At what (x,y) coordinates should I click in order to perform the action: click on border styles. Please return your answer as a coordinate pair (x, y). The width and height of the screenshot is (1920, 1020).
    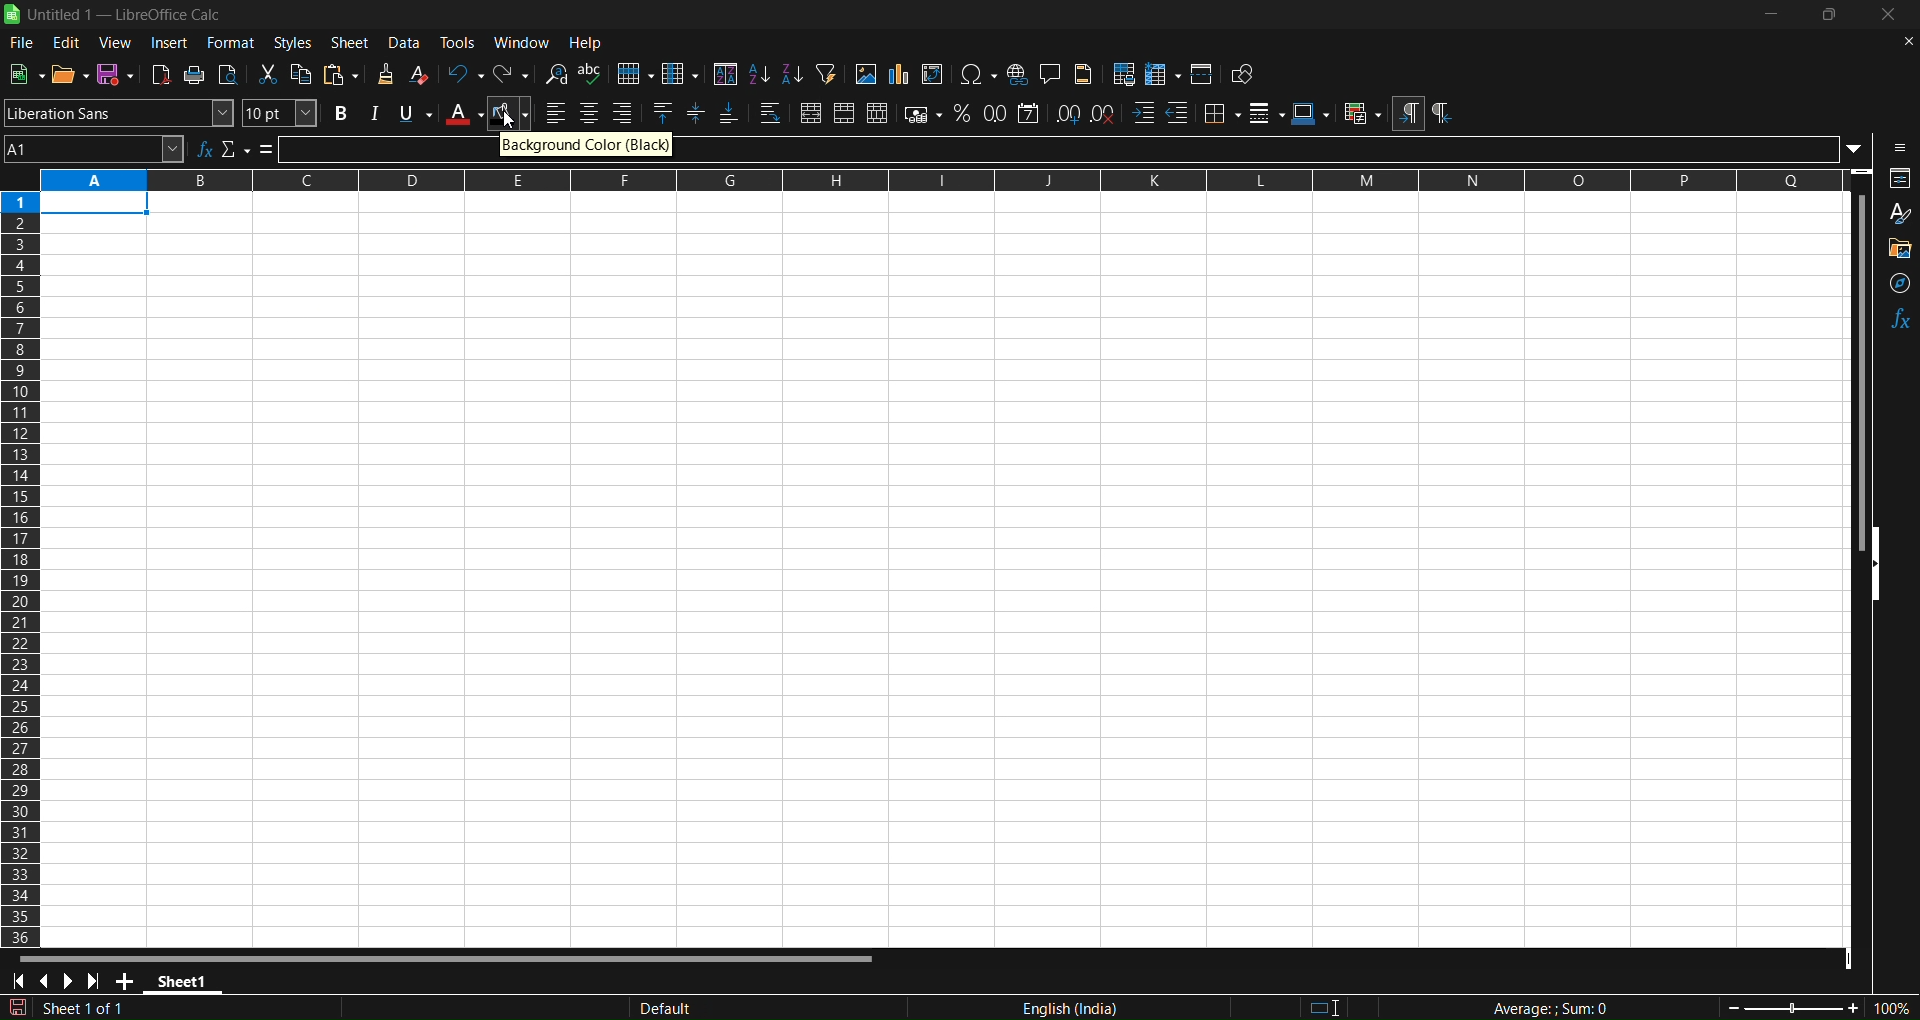
    Looking at the image, I should click on (1269, 113).